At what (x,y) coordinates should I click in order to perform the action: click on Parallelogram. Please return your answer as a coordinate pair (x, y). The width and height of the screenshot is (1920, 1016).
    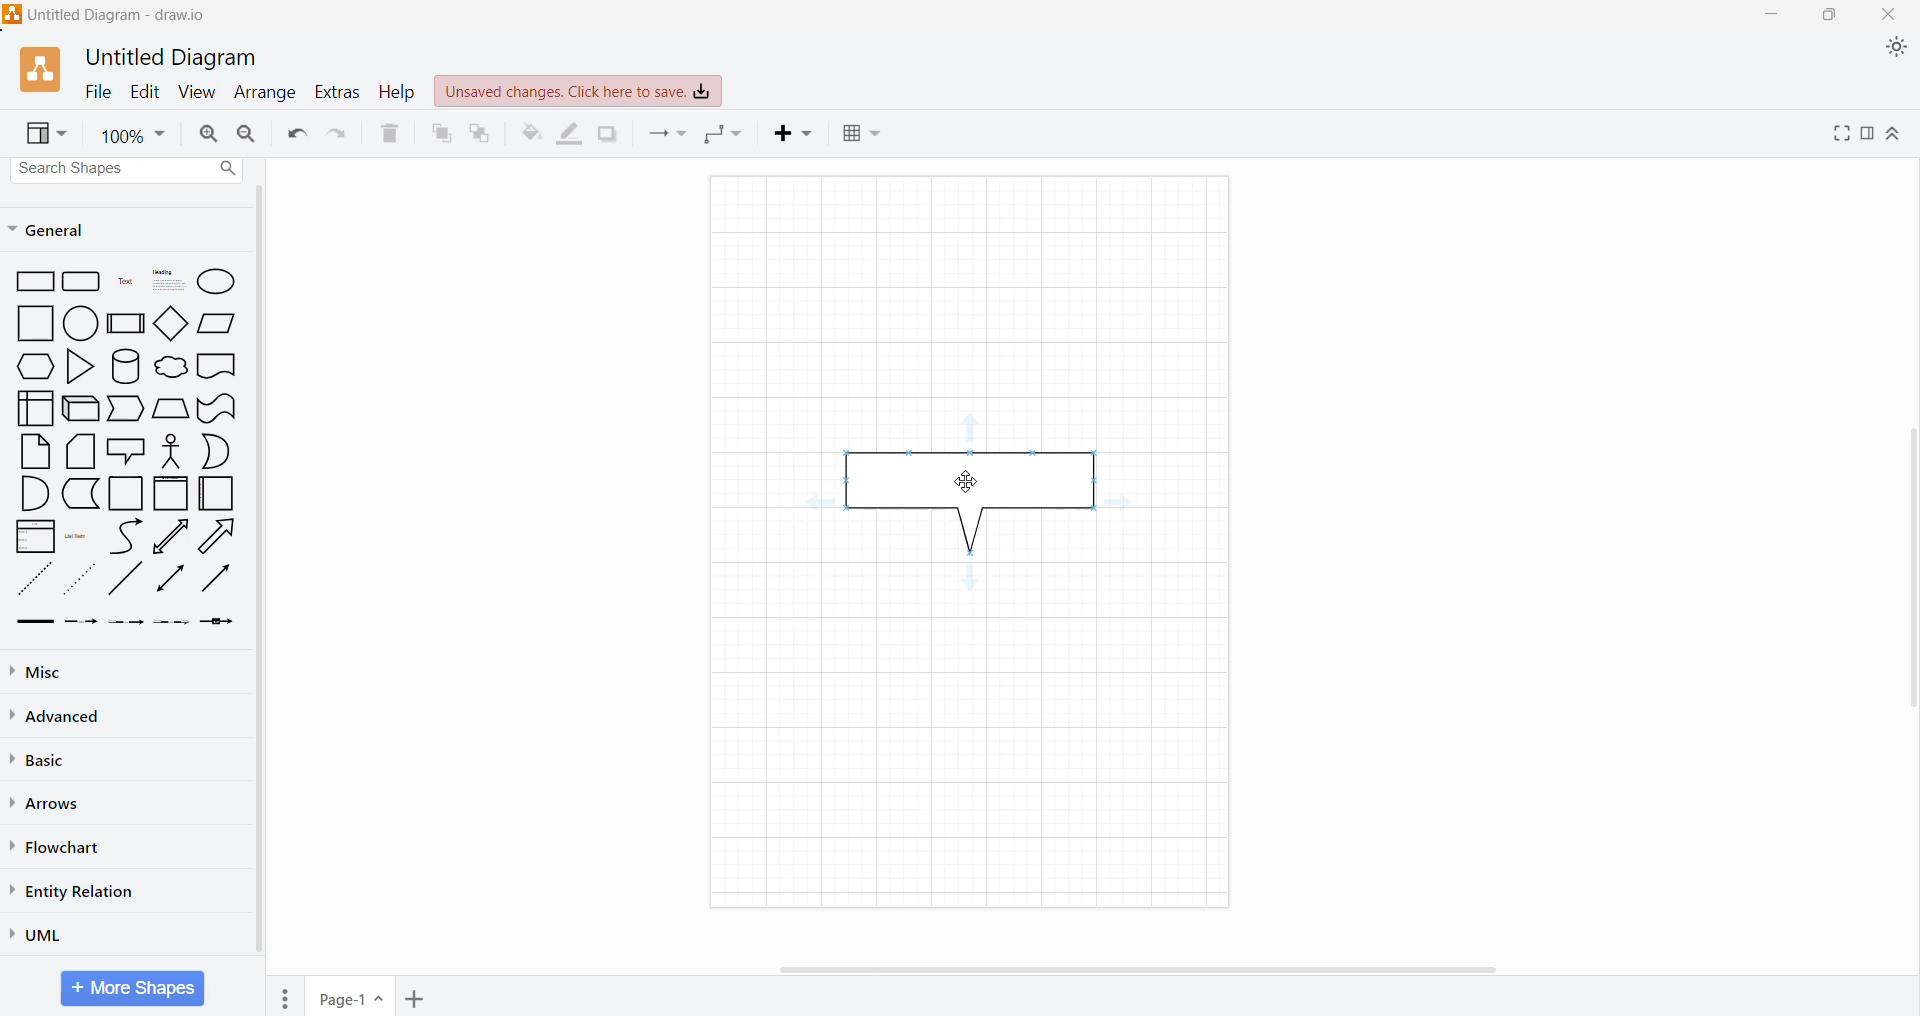
    Looking at the image, I should click on (217, 323).